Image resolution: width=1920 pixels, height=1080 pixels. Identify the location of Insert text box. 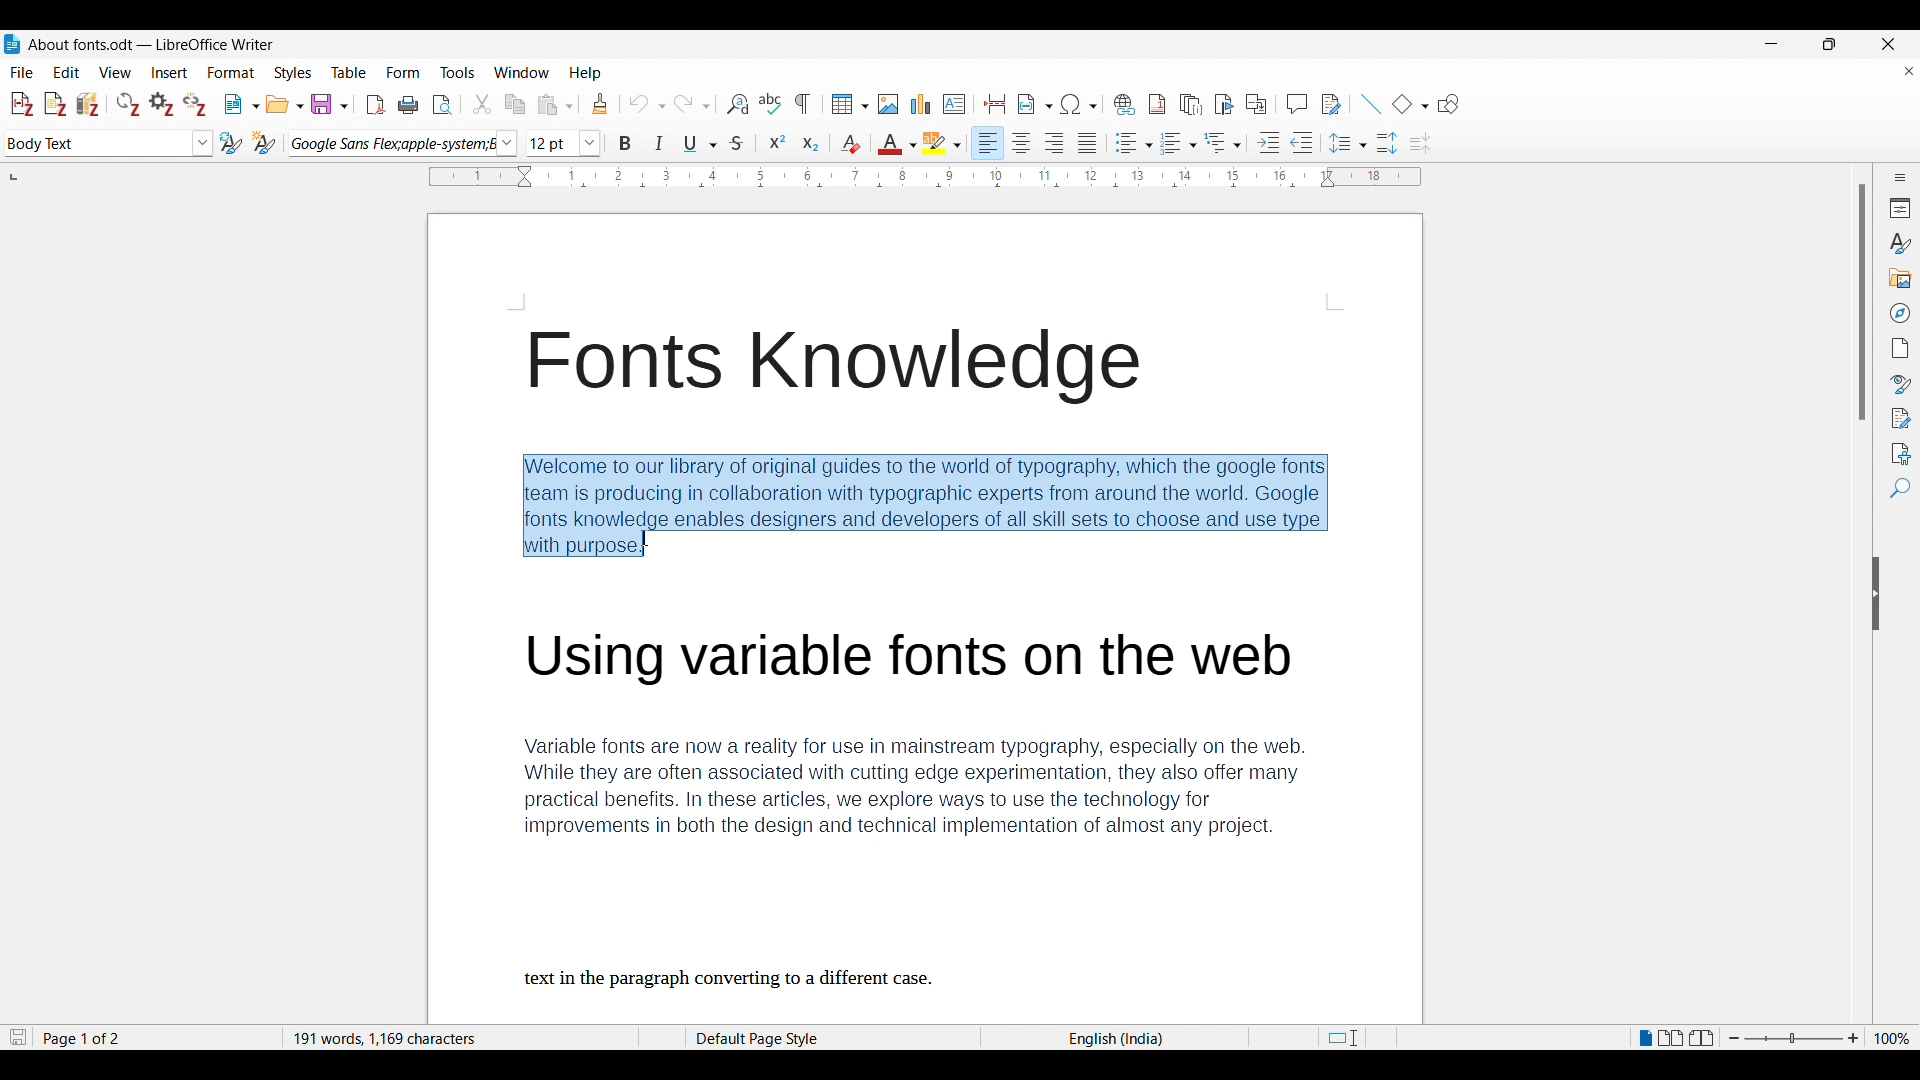
(954, 104).